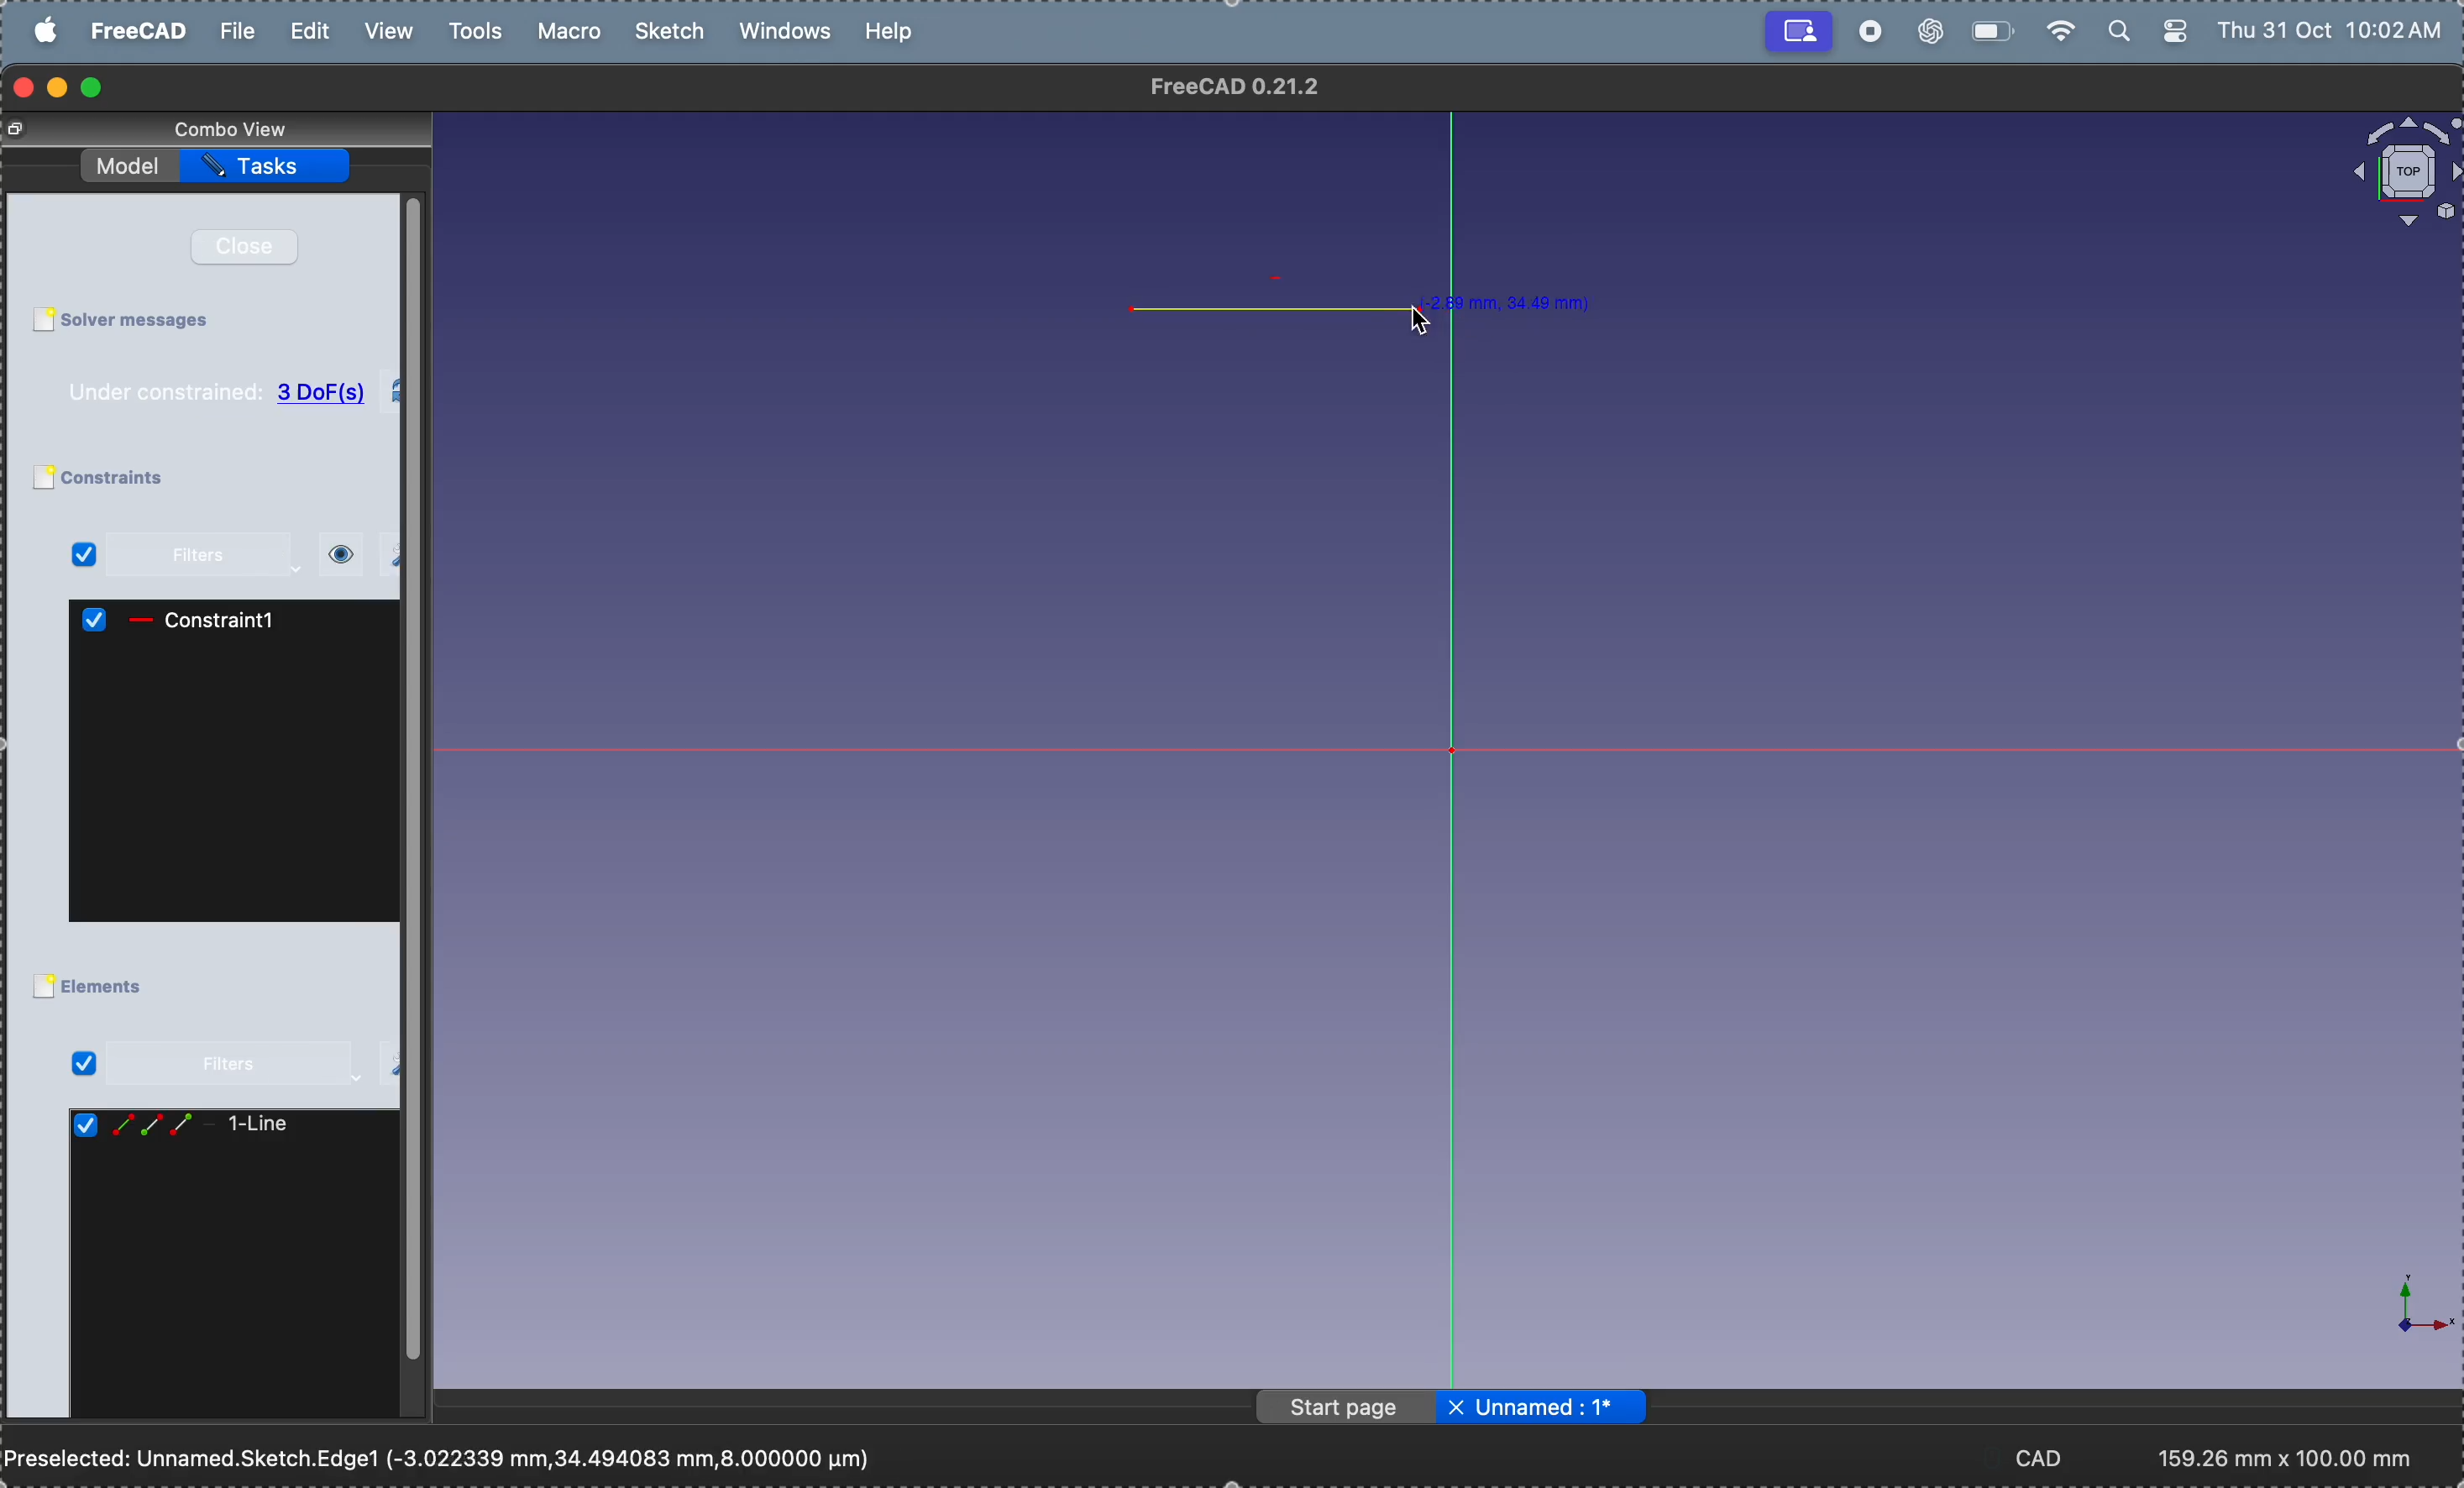 This screenshot has height=1488, width=2464. What do you see at coordinates (153, 1128) in the screenshot?
I see `line icons` at bounding box center [153, 1128].